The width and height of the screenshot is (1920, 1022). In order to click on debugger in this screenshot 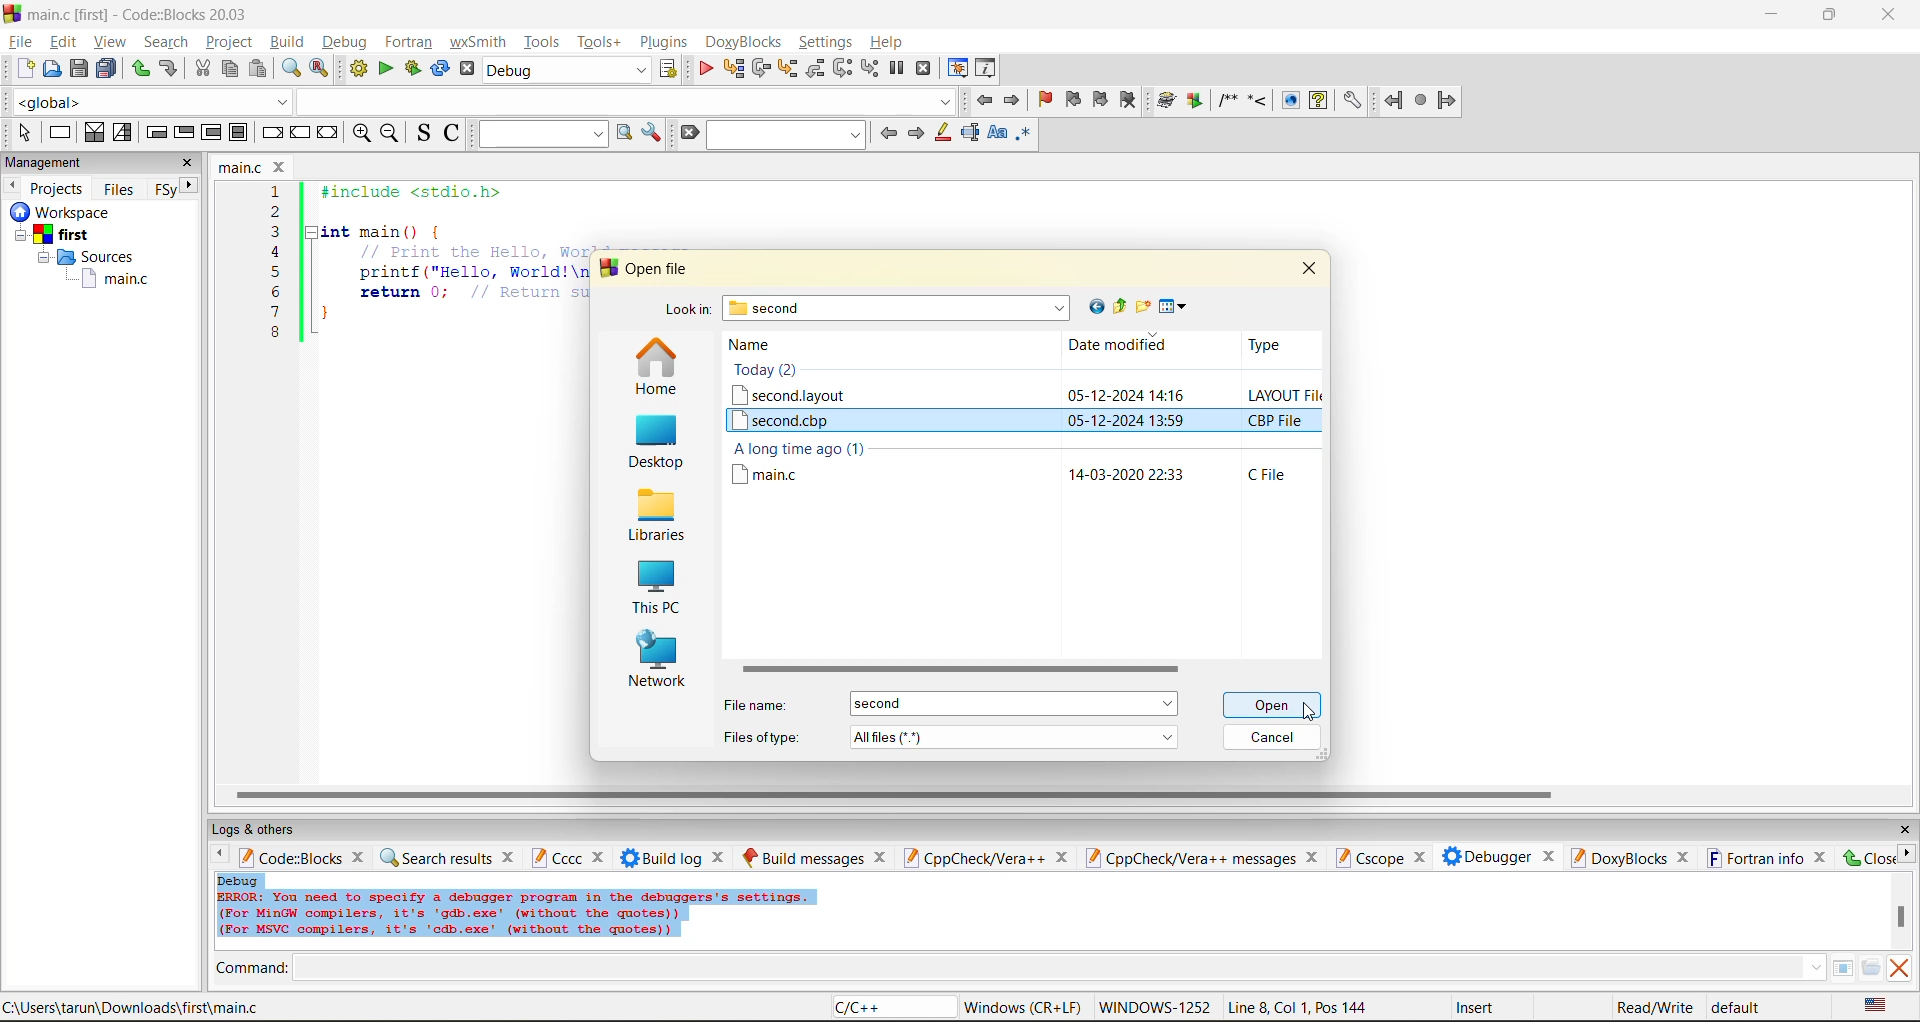, I will do `click(1486, 856)`.